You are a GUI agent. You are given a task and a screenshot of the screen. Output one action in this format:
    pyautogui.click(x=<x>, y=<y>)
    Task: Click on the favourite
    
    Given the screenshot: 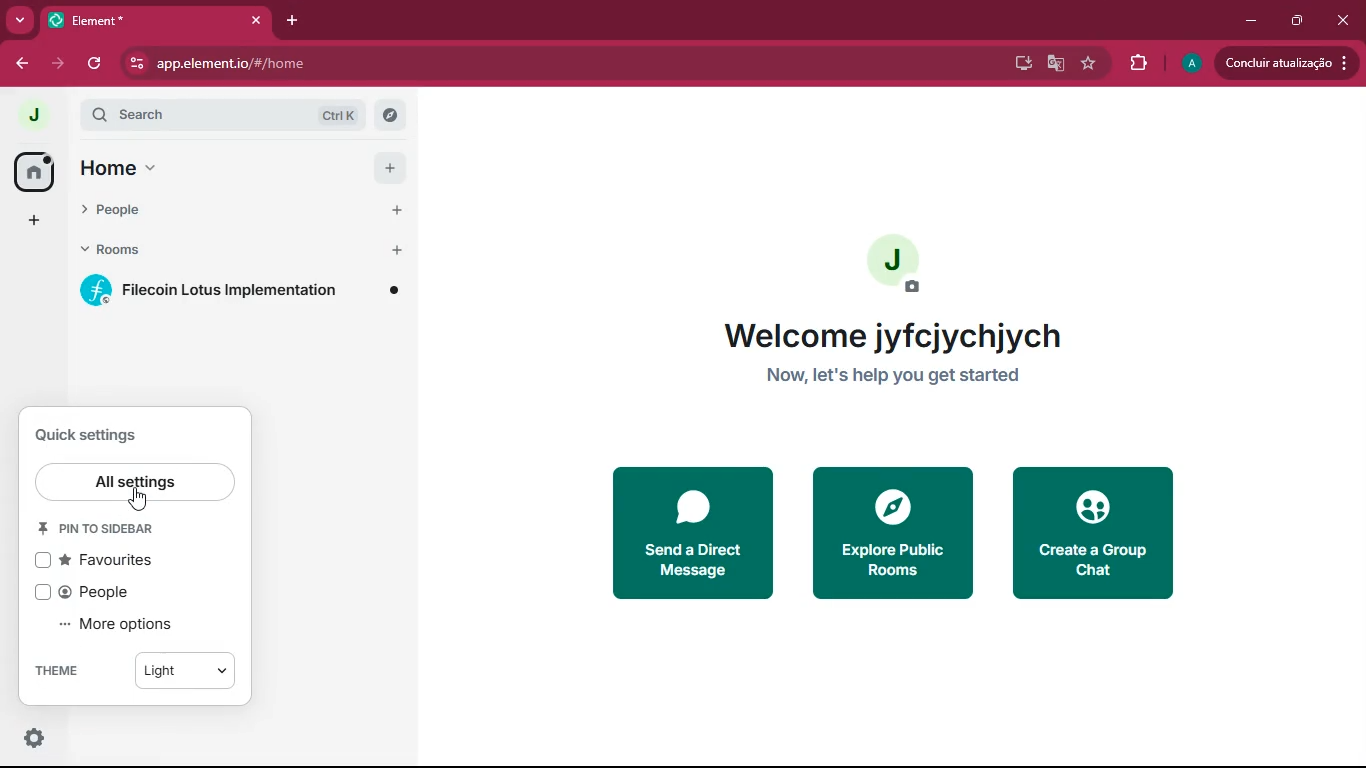 What is the action you would take?
    pyautogui.click(x=1093, y=64)
    